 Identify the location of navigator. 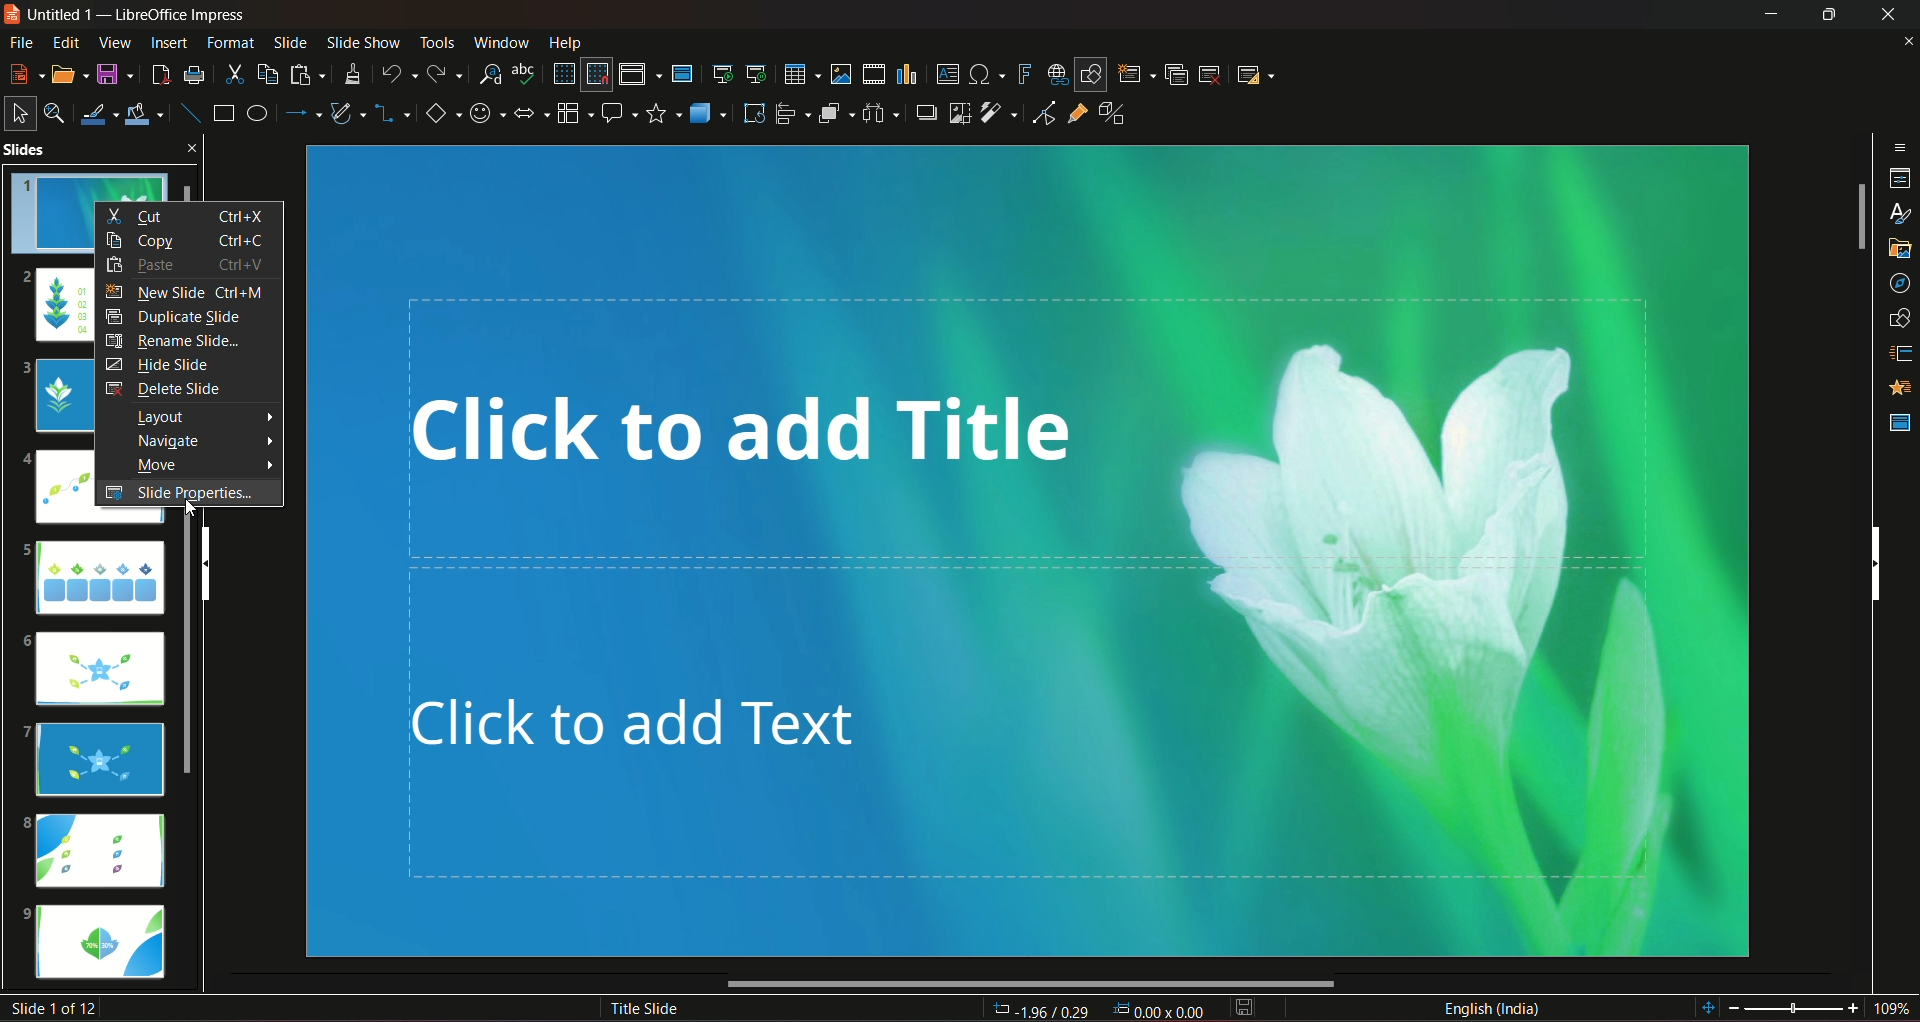
(1897, 283).